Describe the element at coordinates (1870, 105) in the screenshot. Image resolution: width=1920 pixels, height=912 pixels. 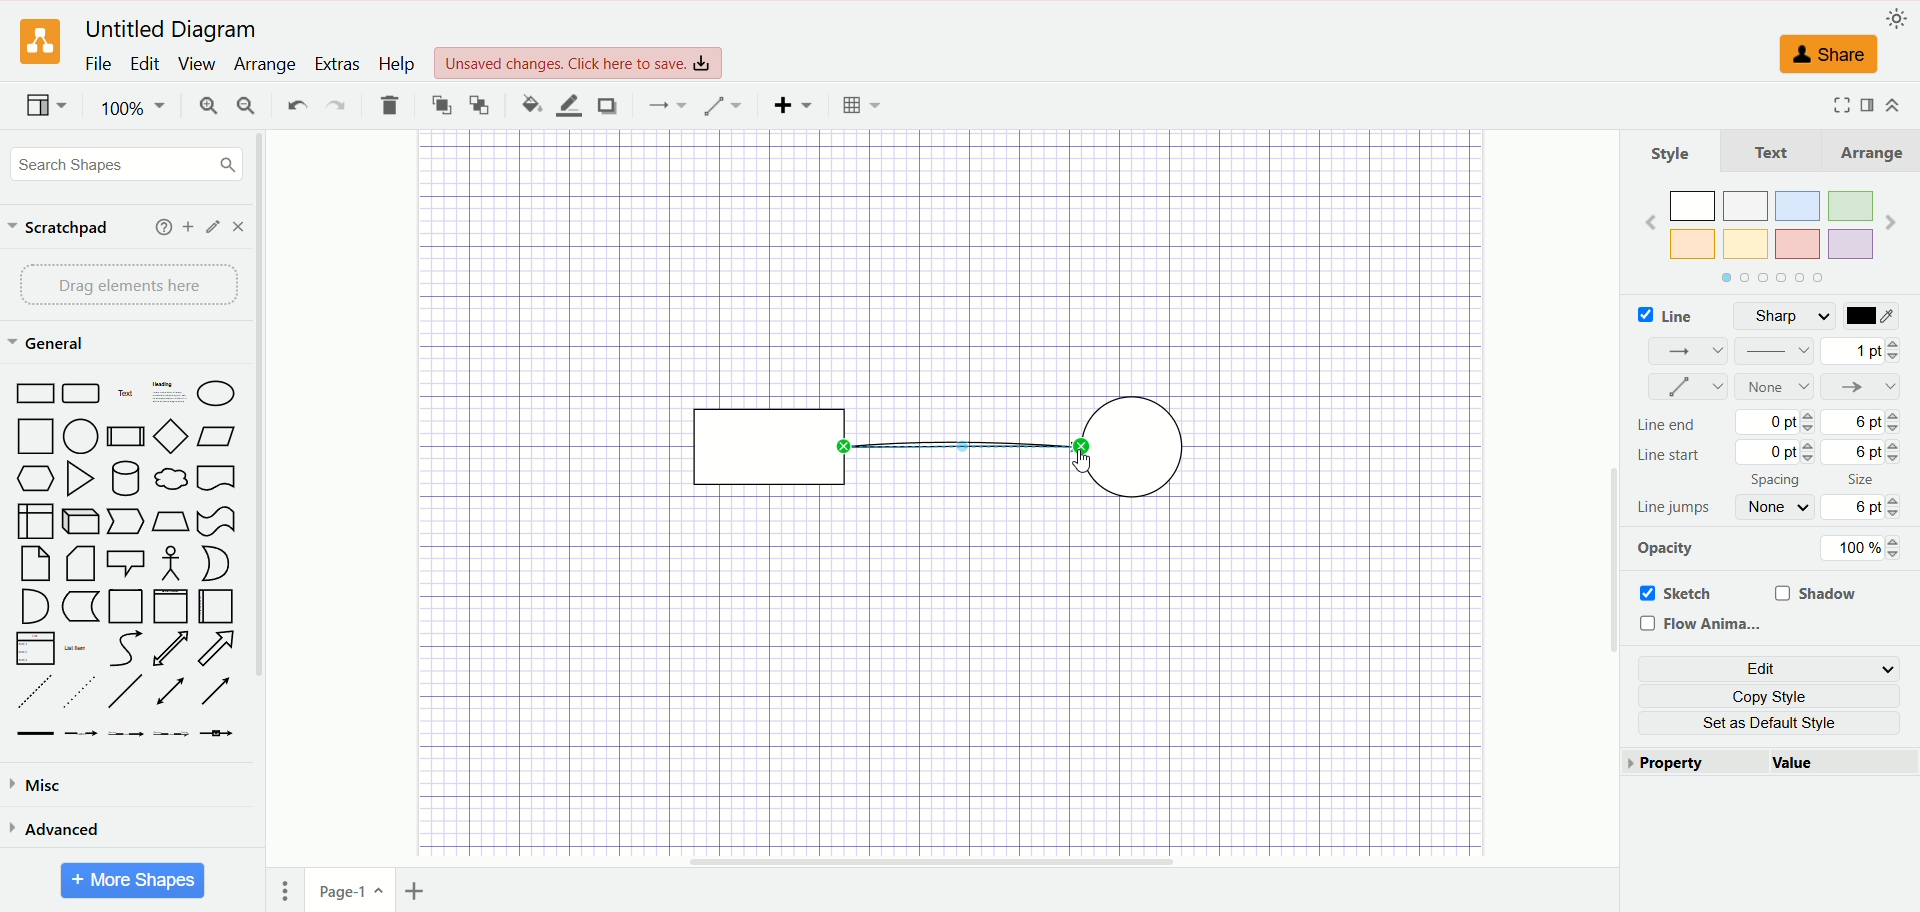
I see `format` at that location.